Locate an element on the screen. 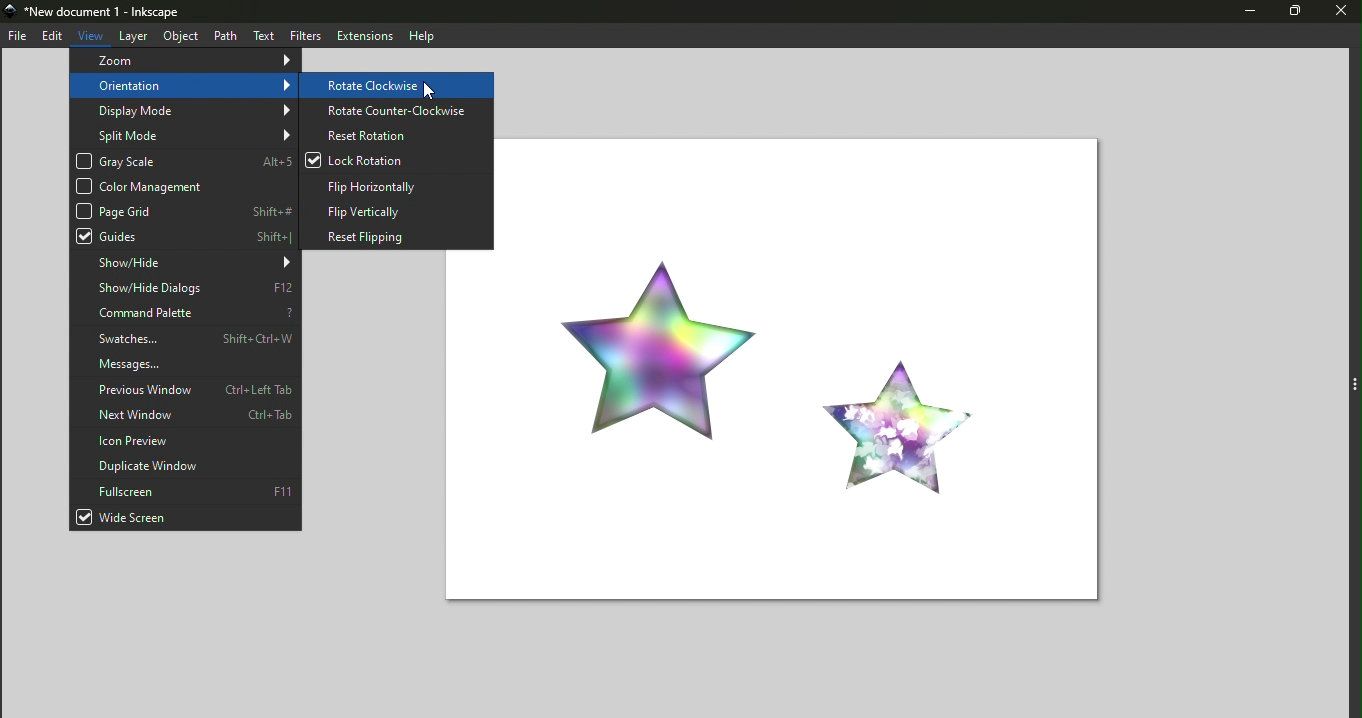 The height and width of the screenshot is (718, 1362). Duplicate window is located at coordinates (187, 465).